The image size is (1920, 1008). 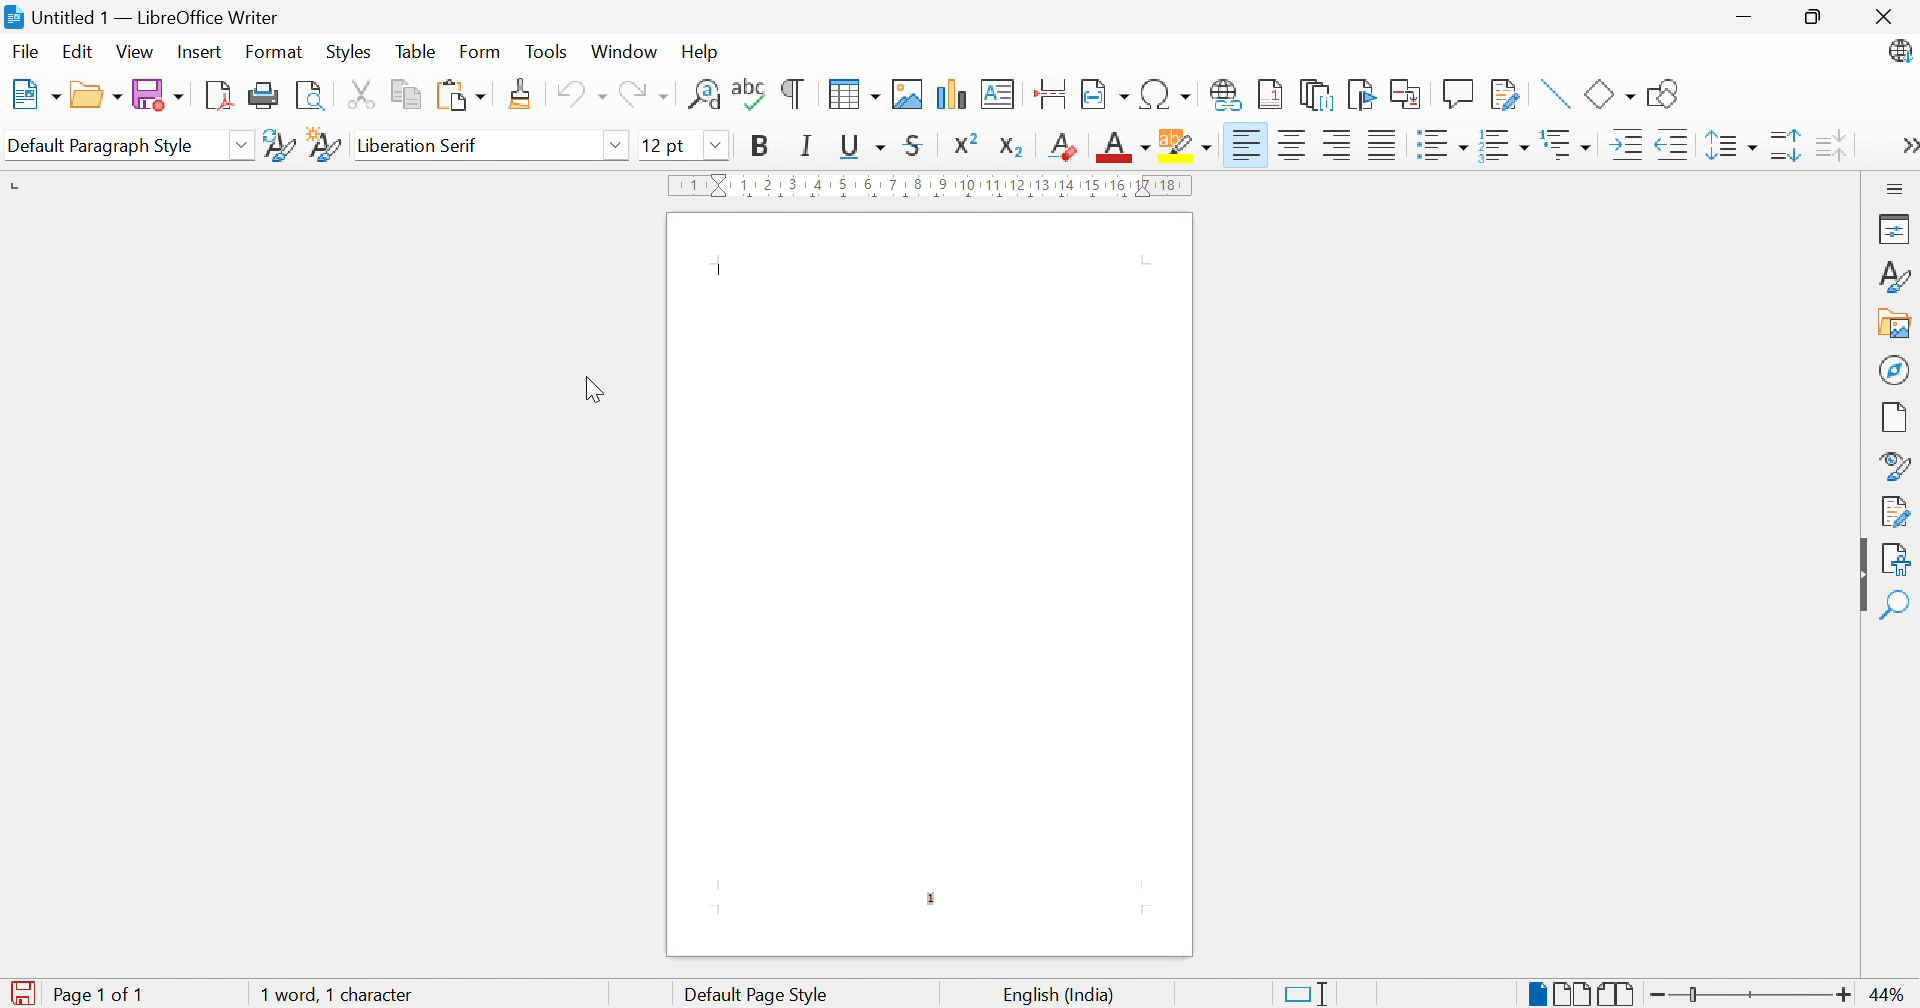 I want to click on Edit, so click(x=78, y=54).